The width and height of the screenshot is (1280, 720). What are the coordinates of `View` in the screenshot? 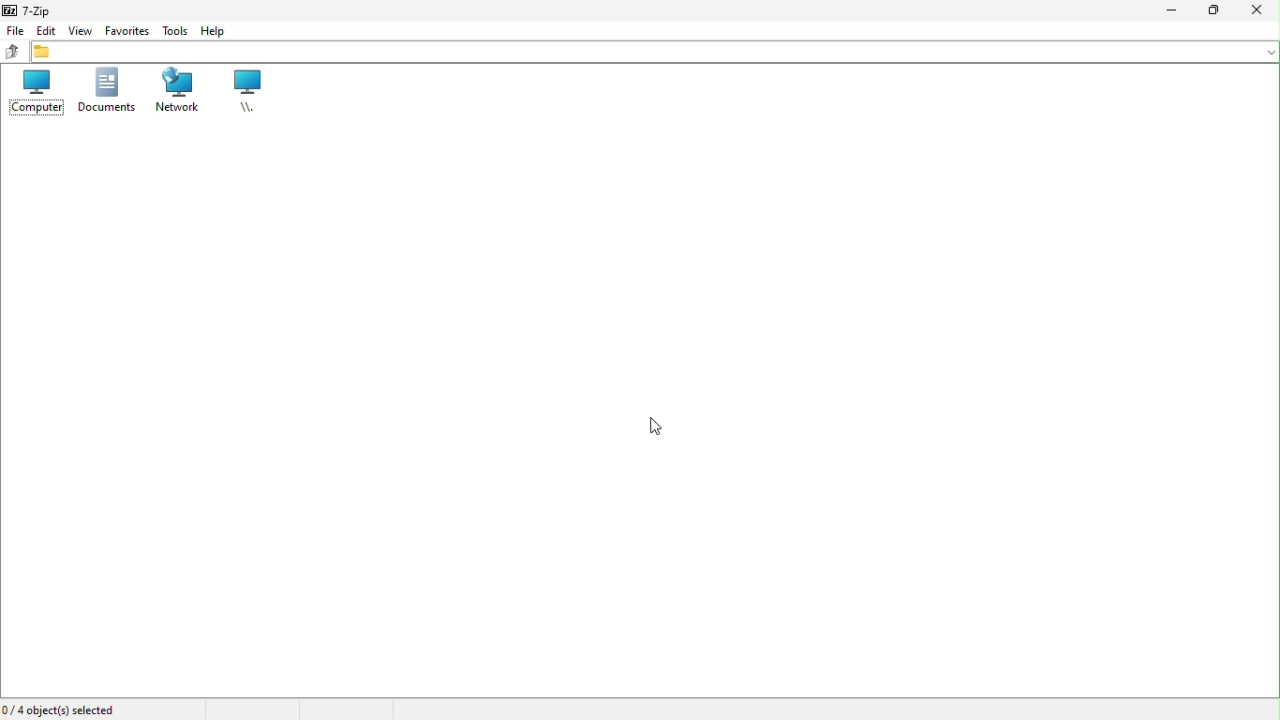 It's located at (127, 30).